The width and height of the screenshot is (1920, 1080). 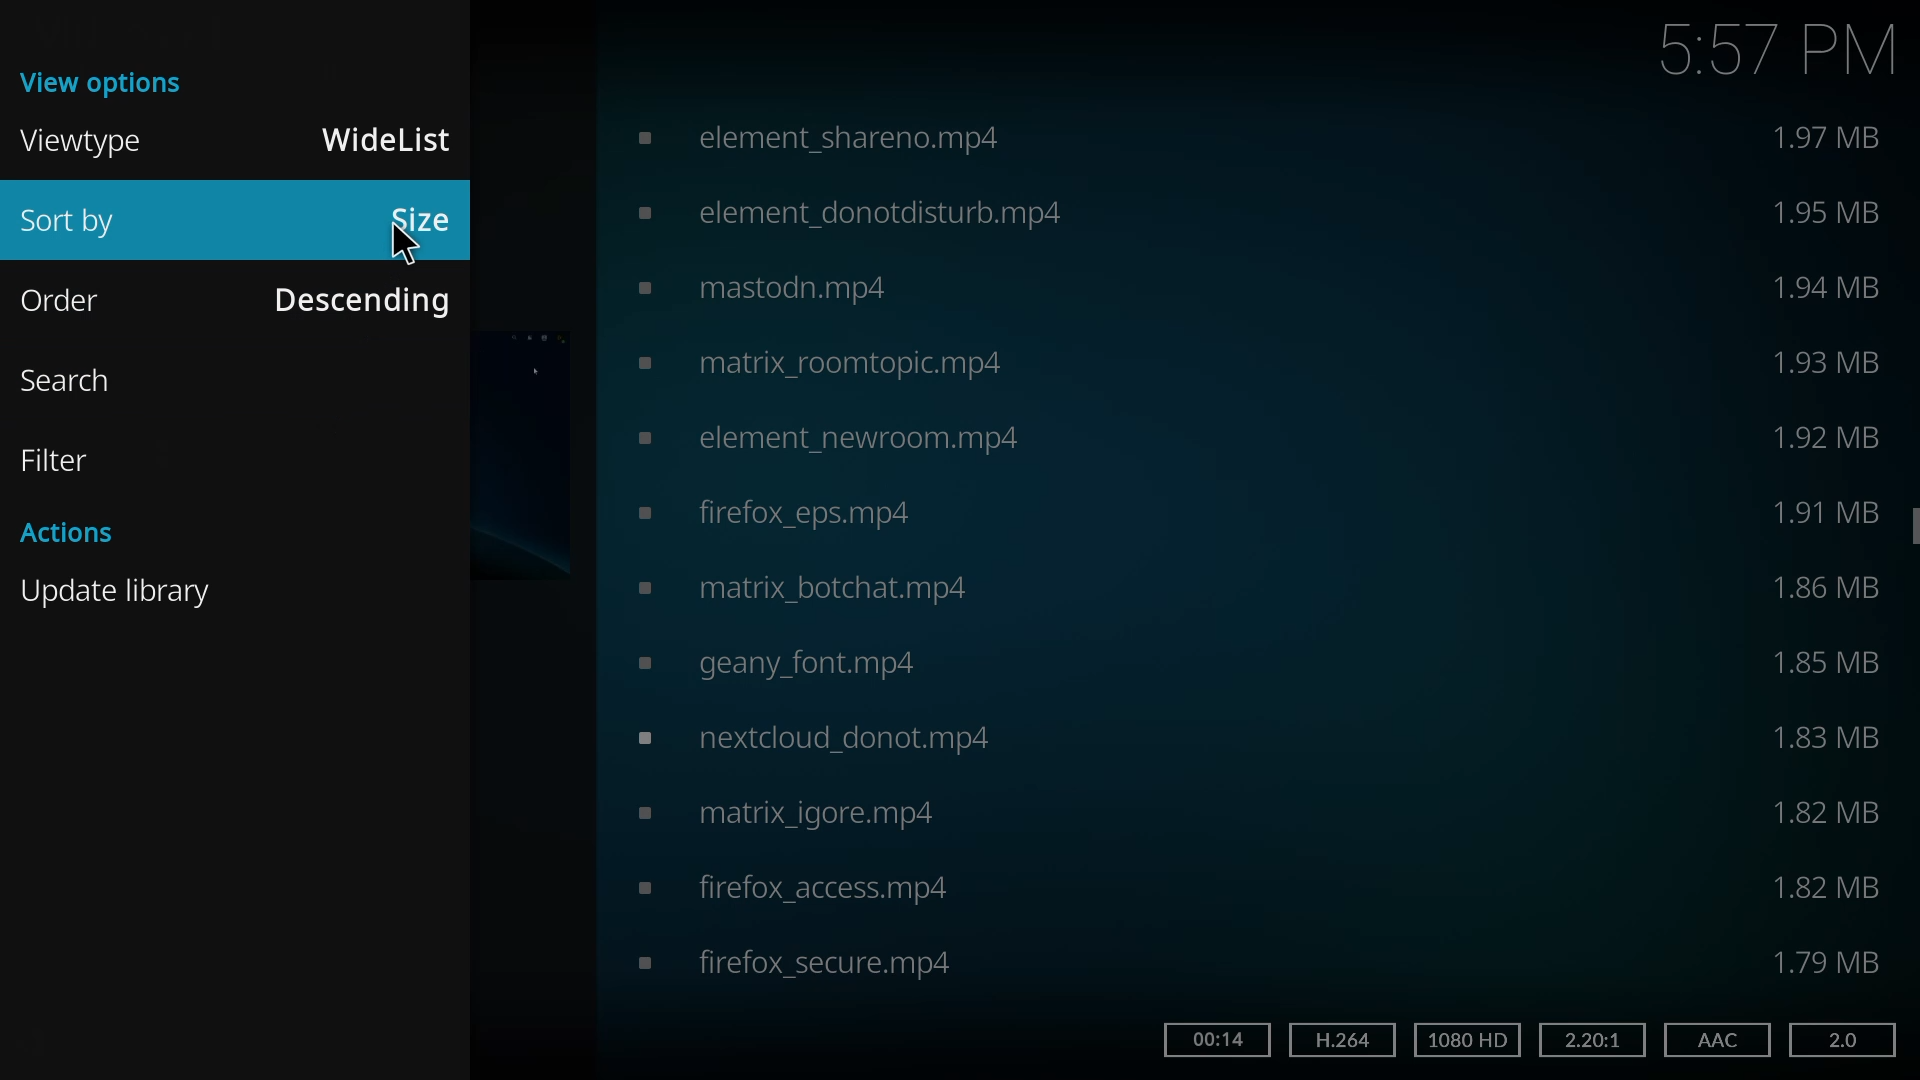 What do you see at coordinates (1915, 524) in the screenshot?
I see `scroll bar` at bounding box center [1915, 524].